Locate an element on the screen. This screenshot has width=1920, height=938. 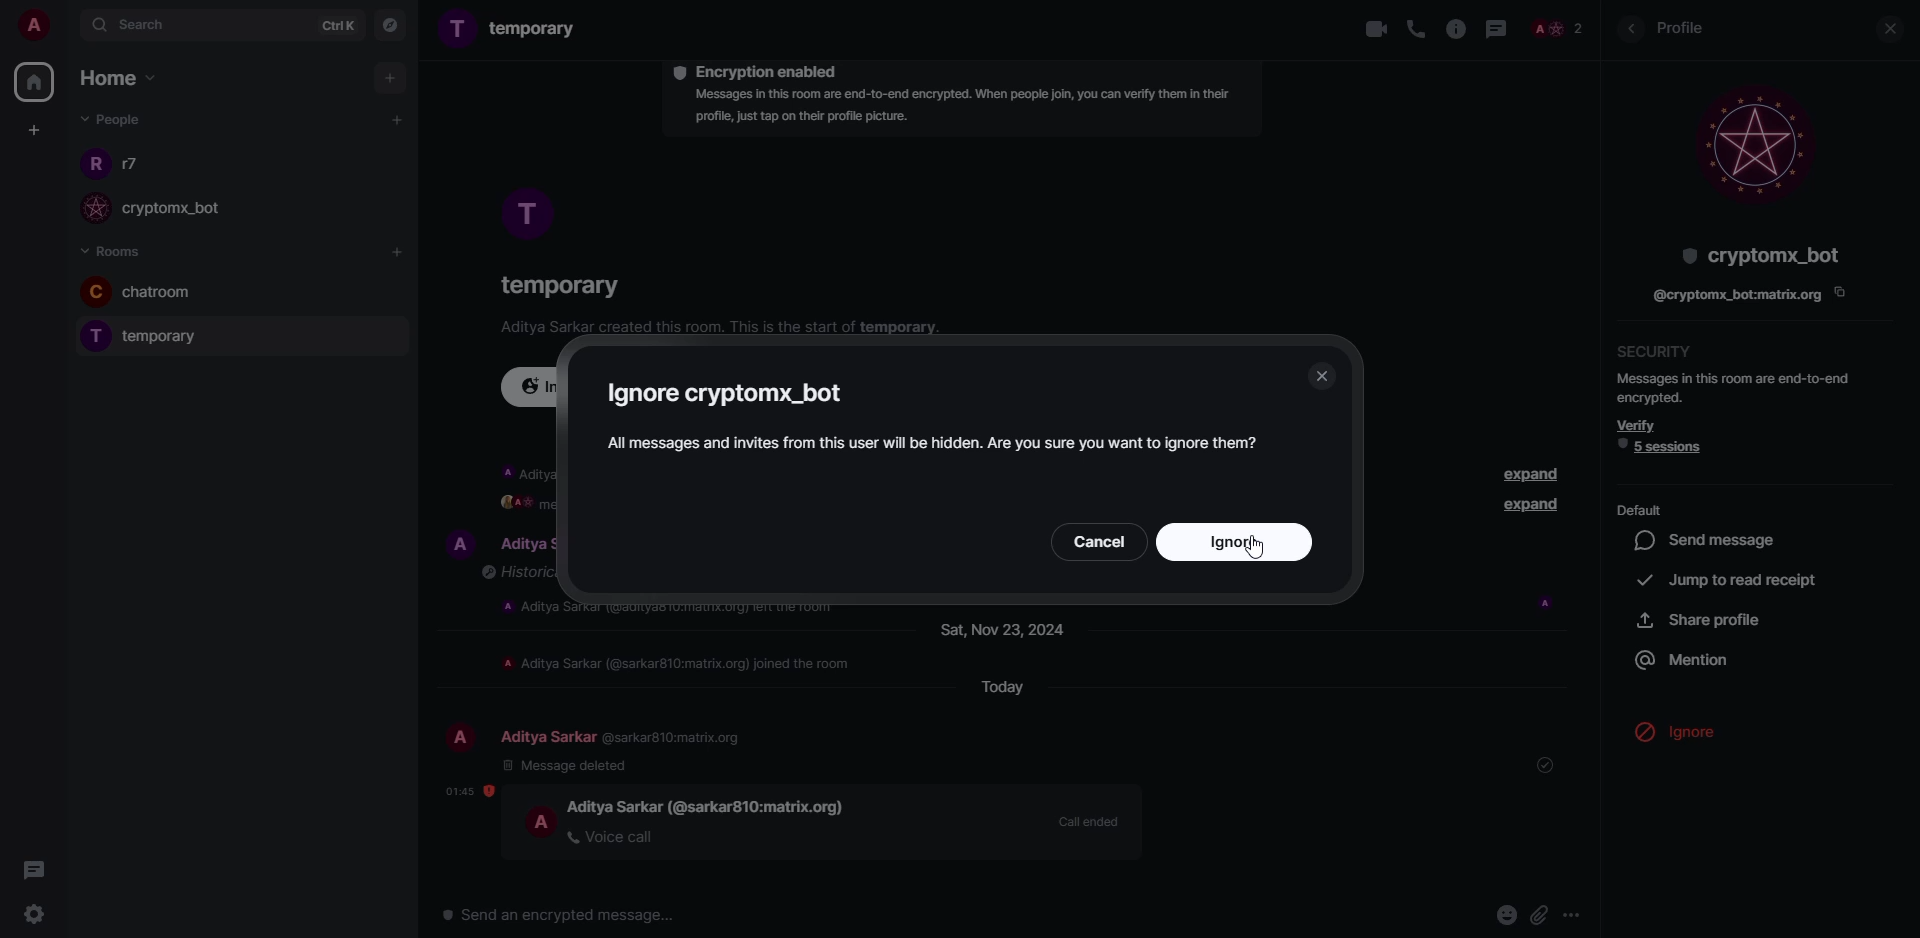
call ended is located at coordinates (1087, 820).